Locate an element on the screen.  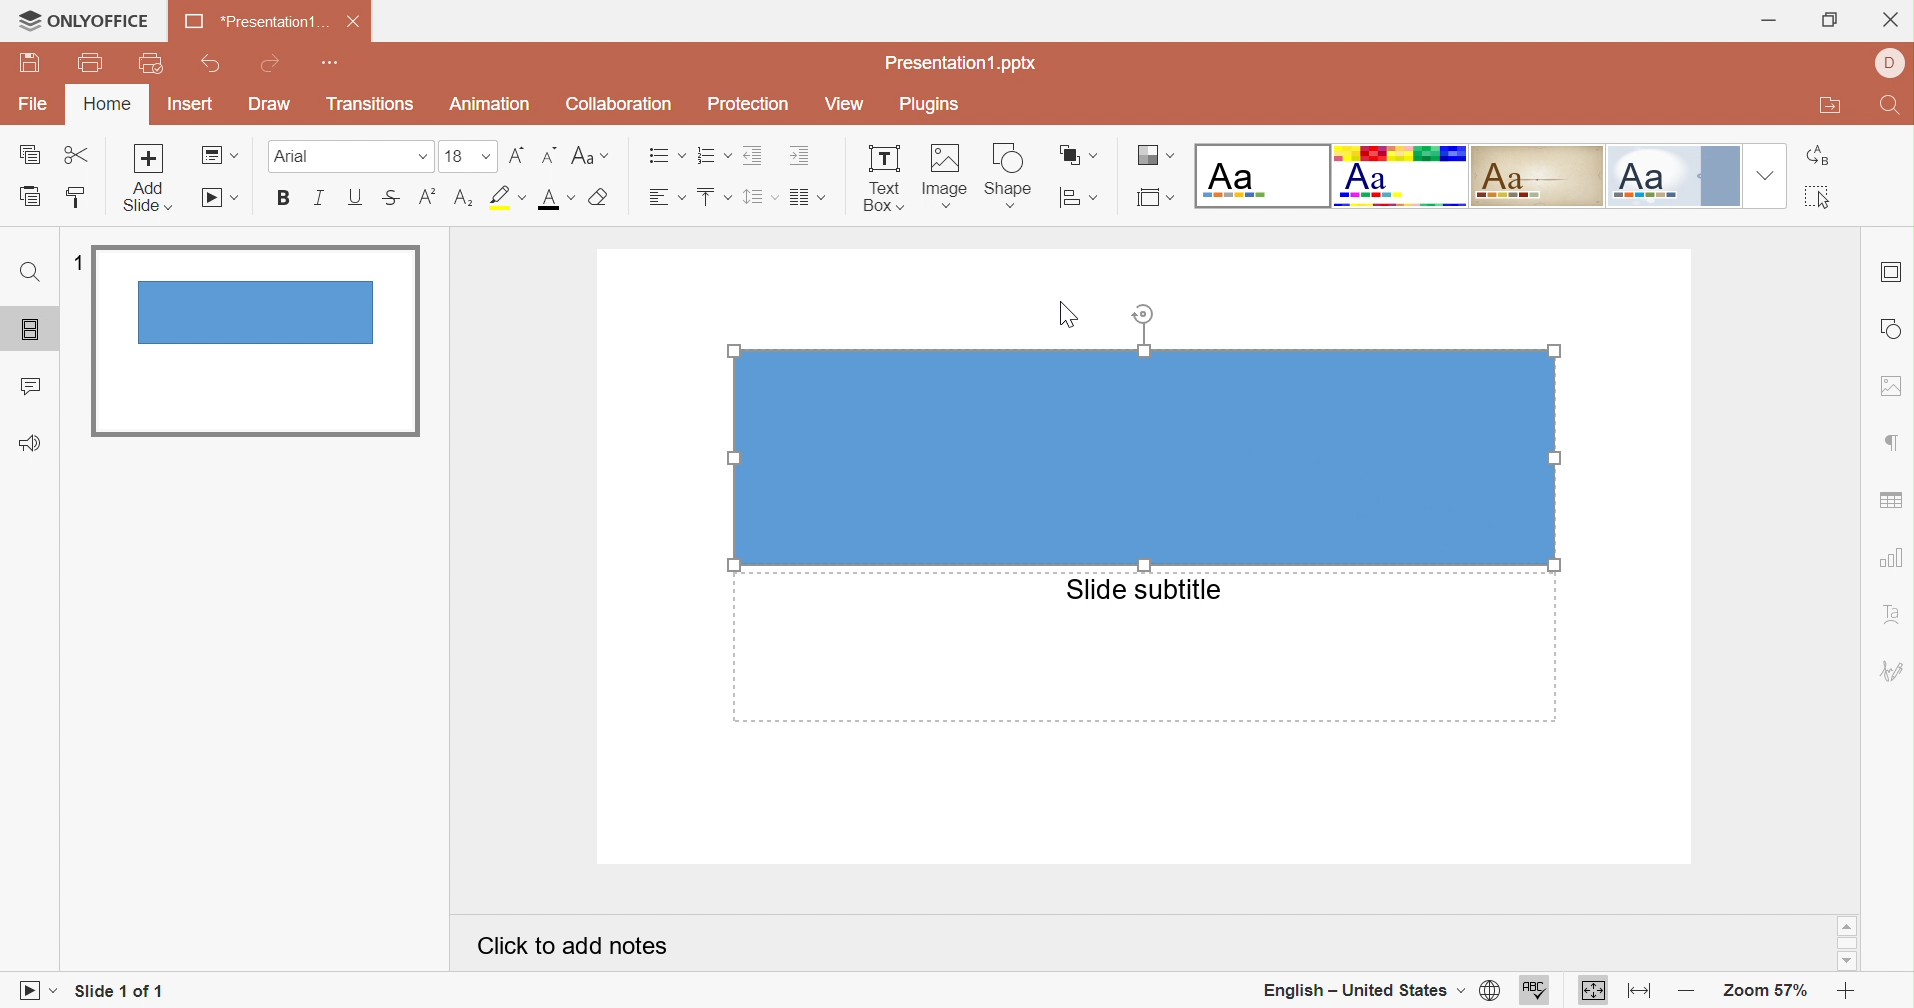
Shape settings is located at coordinates (1892, 329).